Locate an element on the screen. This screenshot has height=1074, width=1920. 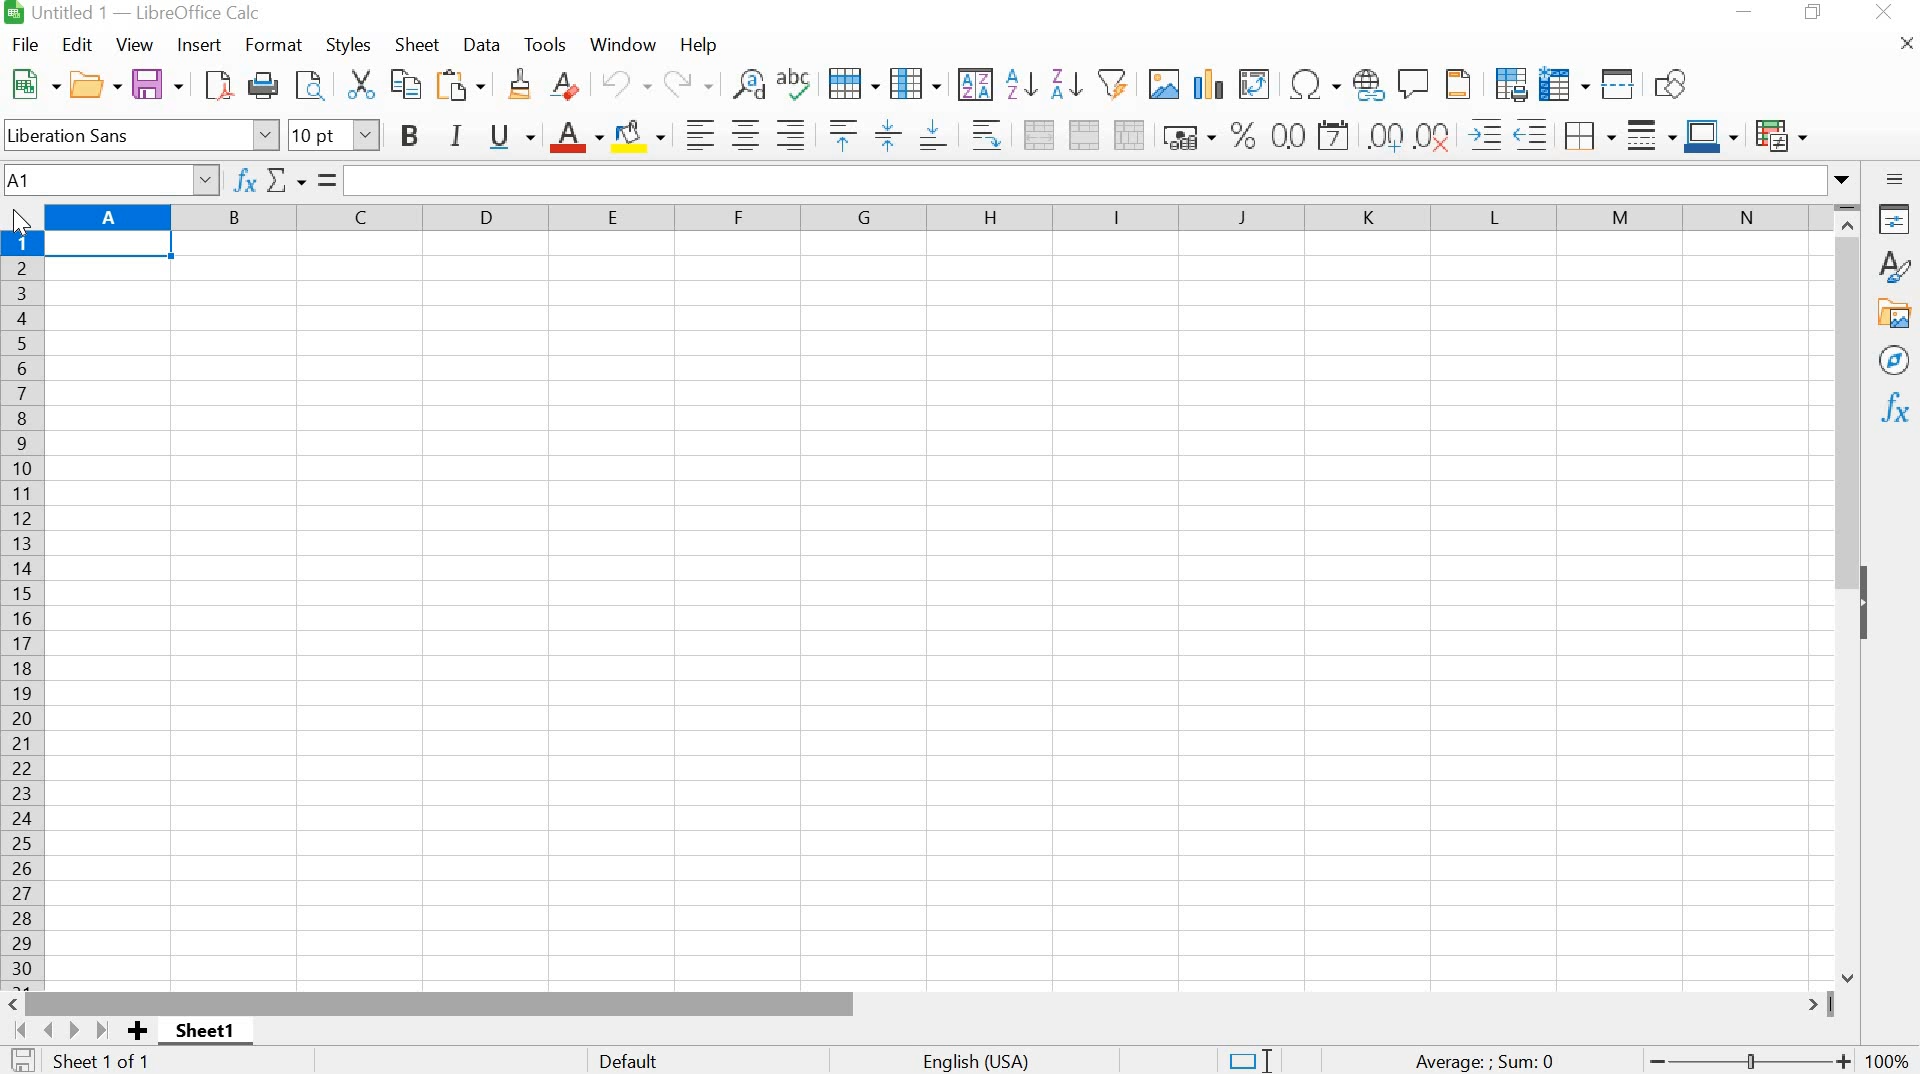
DATA is located at coordinates (485, 43).